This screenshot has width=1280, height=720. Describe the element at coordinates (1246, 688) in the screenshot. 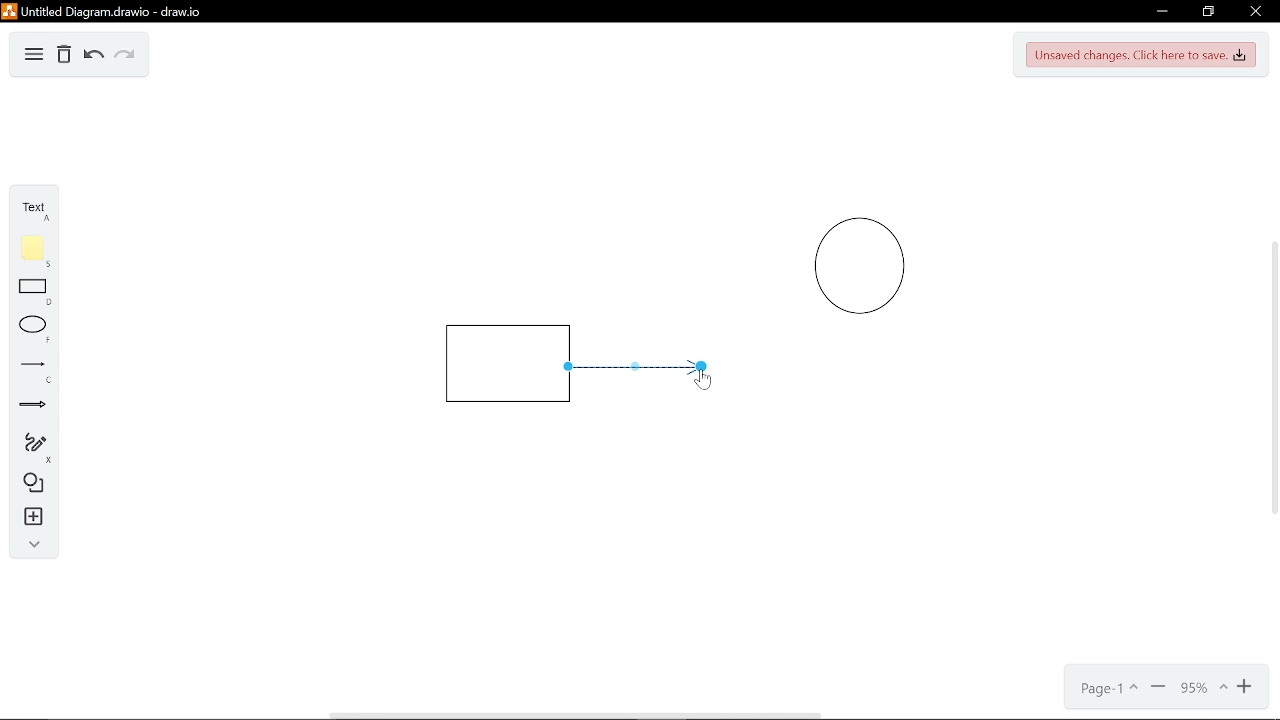

I see `Zoom in` at that location.